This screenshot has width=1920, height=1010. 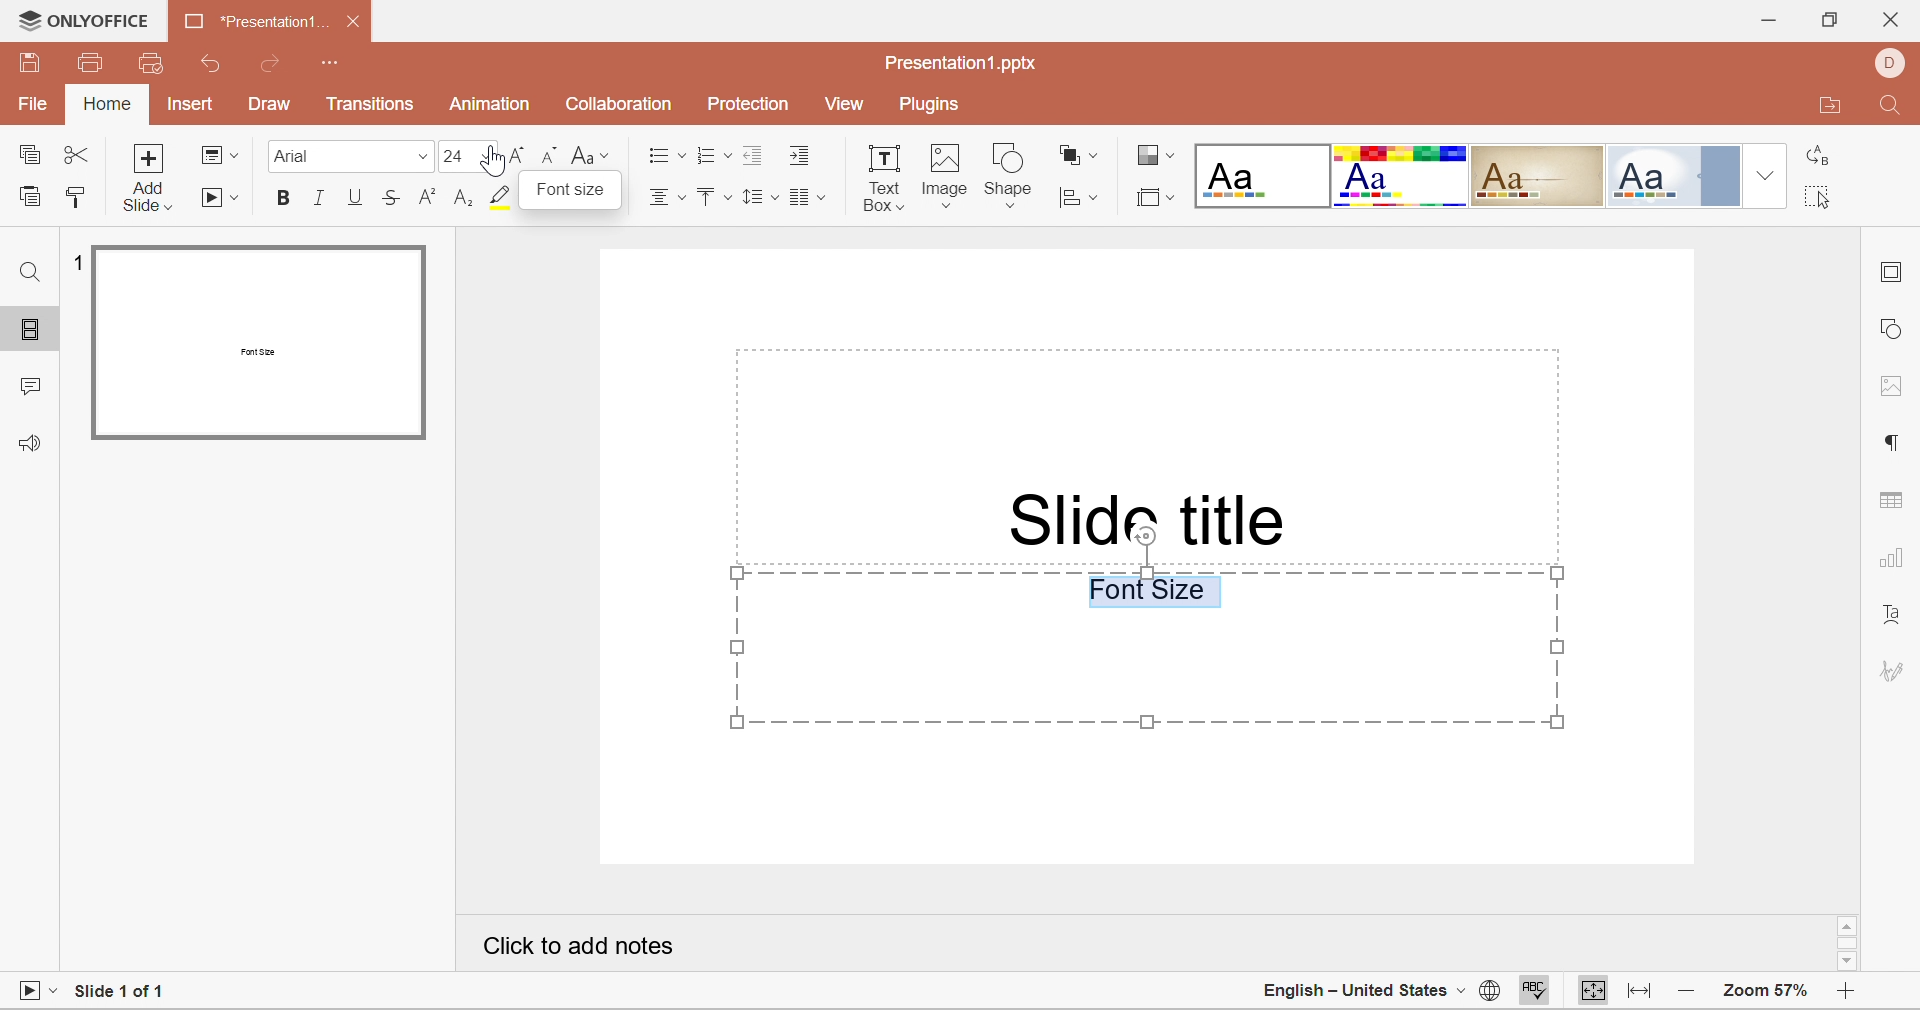 What do you see at coordinates (358, 25) in the screenshot?
I see `Close` at bounding box center [358, 25].